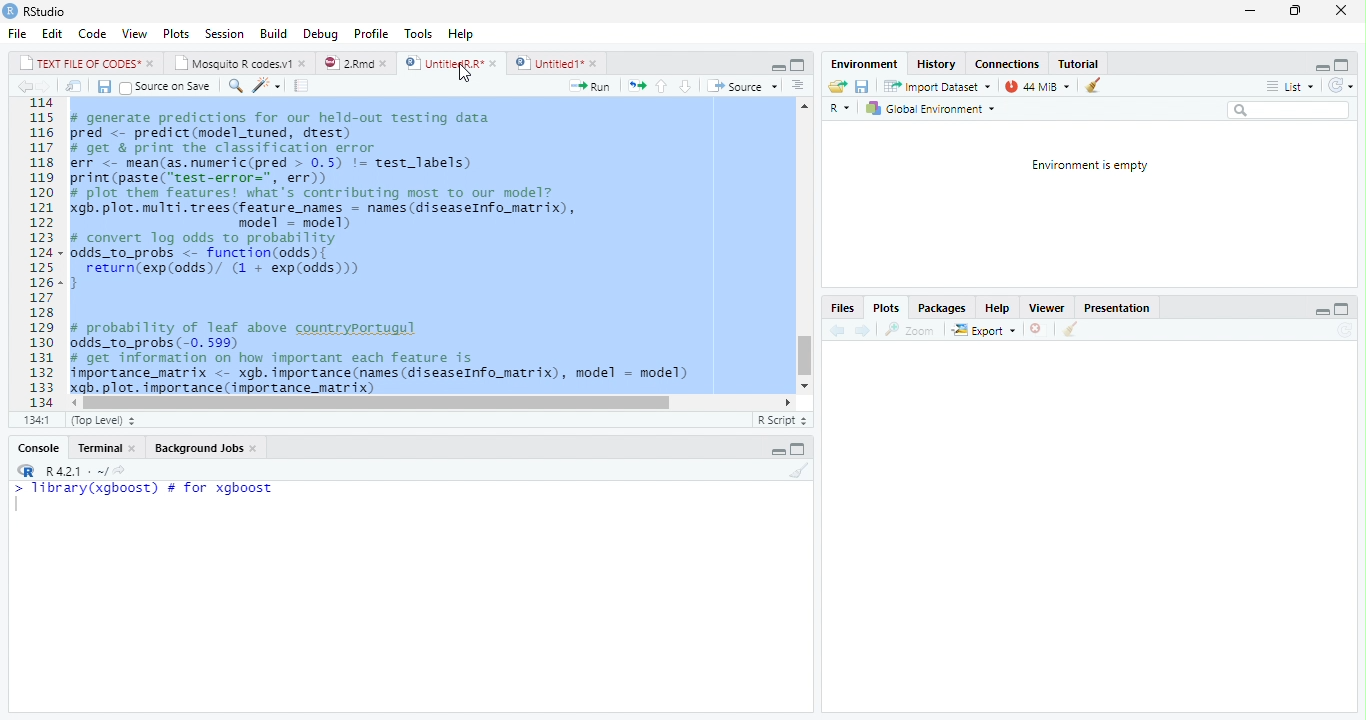  Describe the element at coordinates (225, 33) in the screenshot. I see `Session` at that location.